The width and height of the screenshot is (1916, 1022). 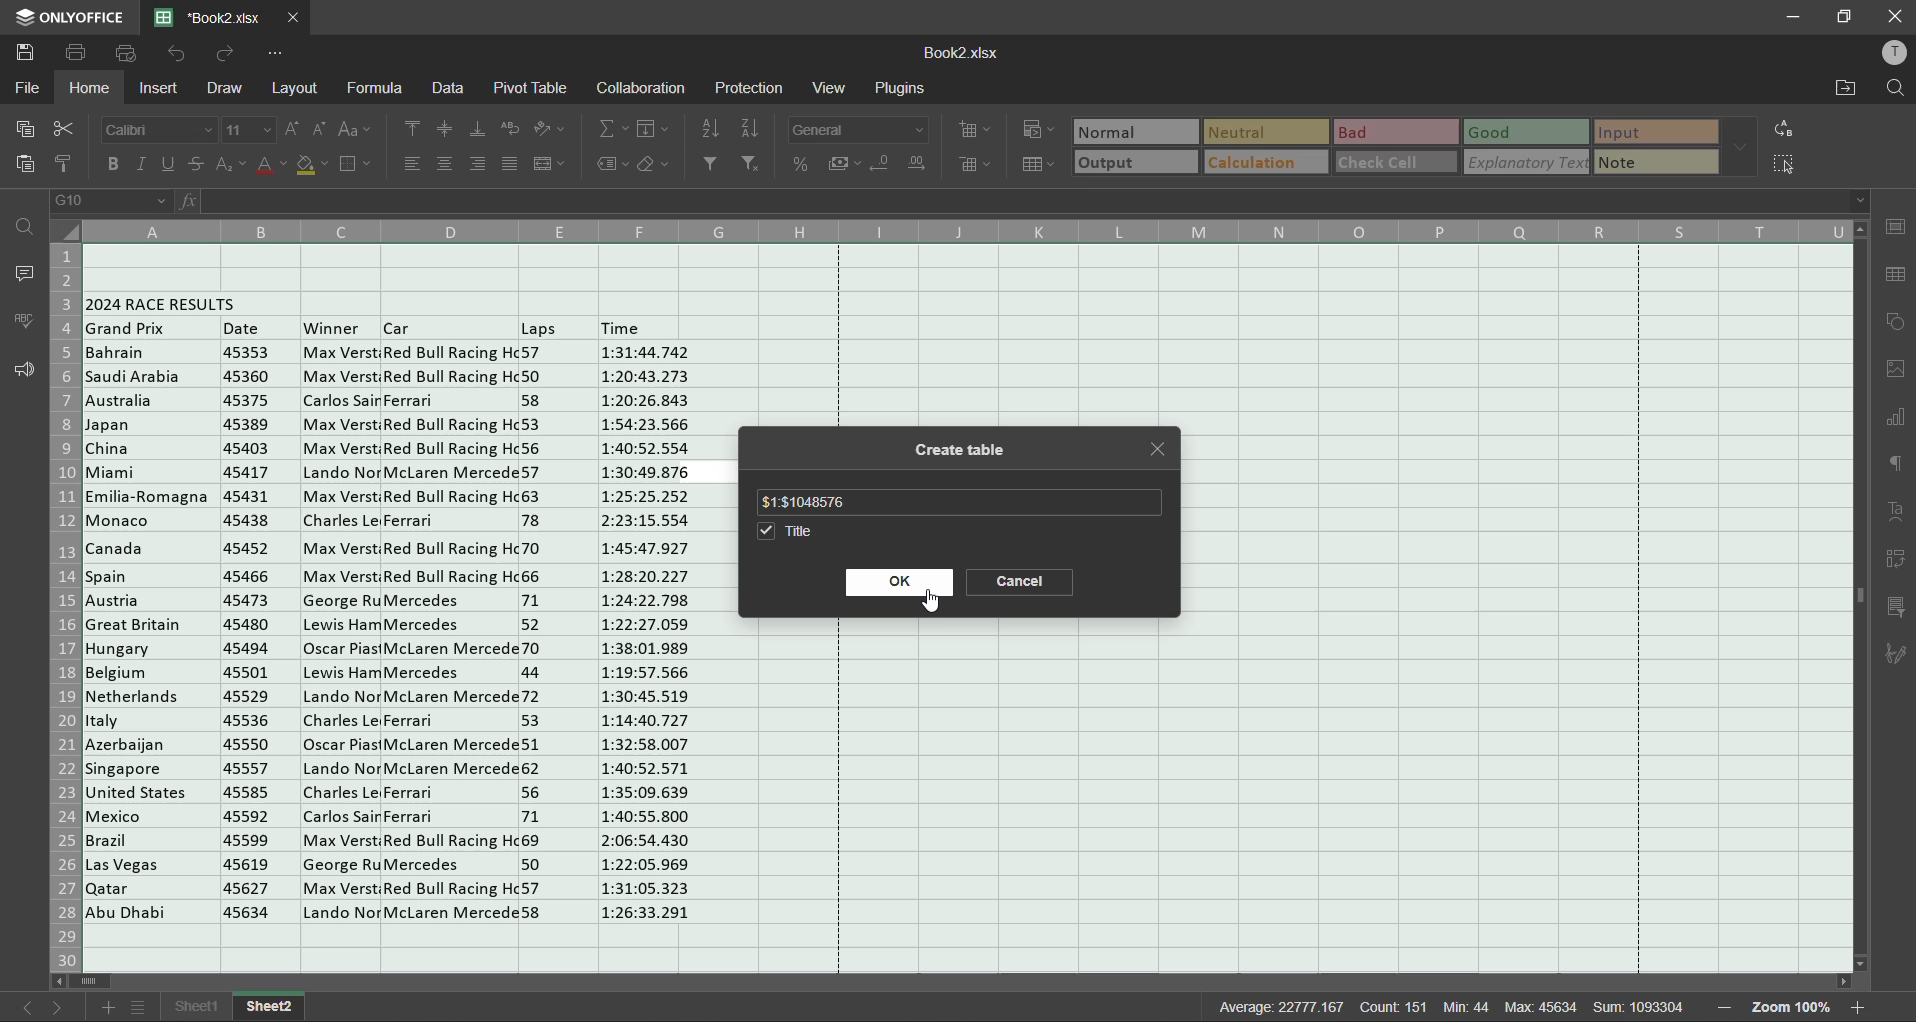 What do you see at coordinates (957, 53) in the screenshot?
I see `filename` at bounding box center [957, 53].